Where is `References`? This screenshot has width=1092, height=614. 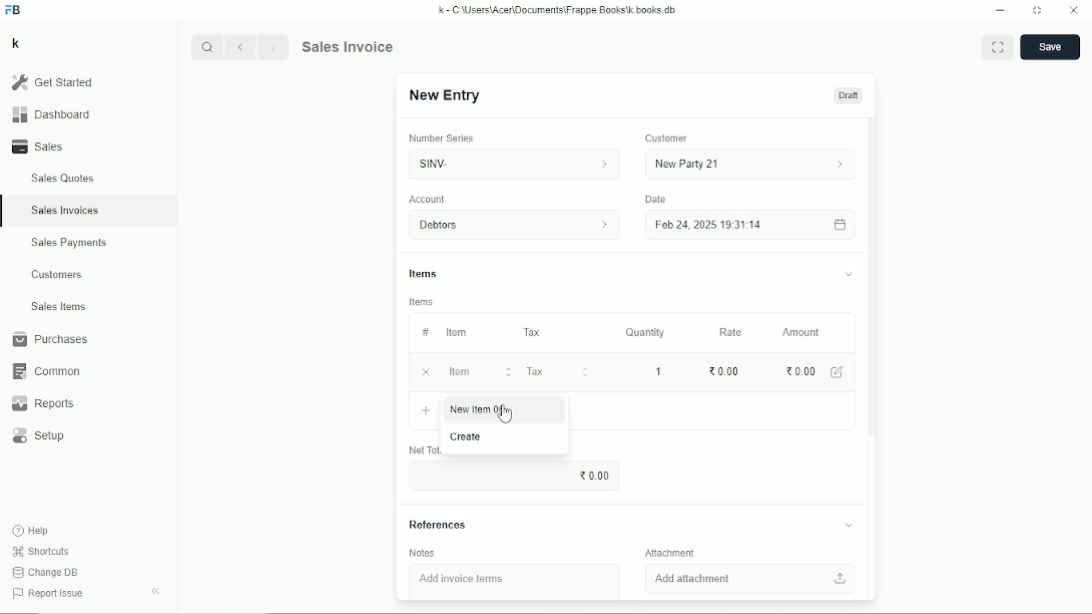
References is located at coordinates (629, 525).